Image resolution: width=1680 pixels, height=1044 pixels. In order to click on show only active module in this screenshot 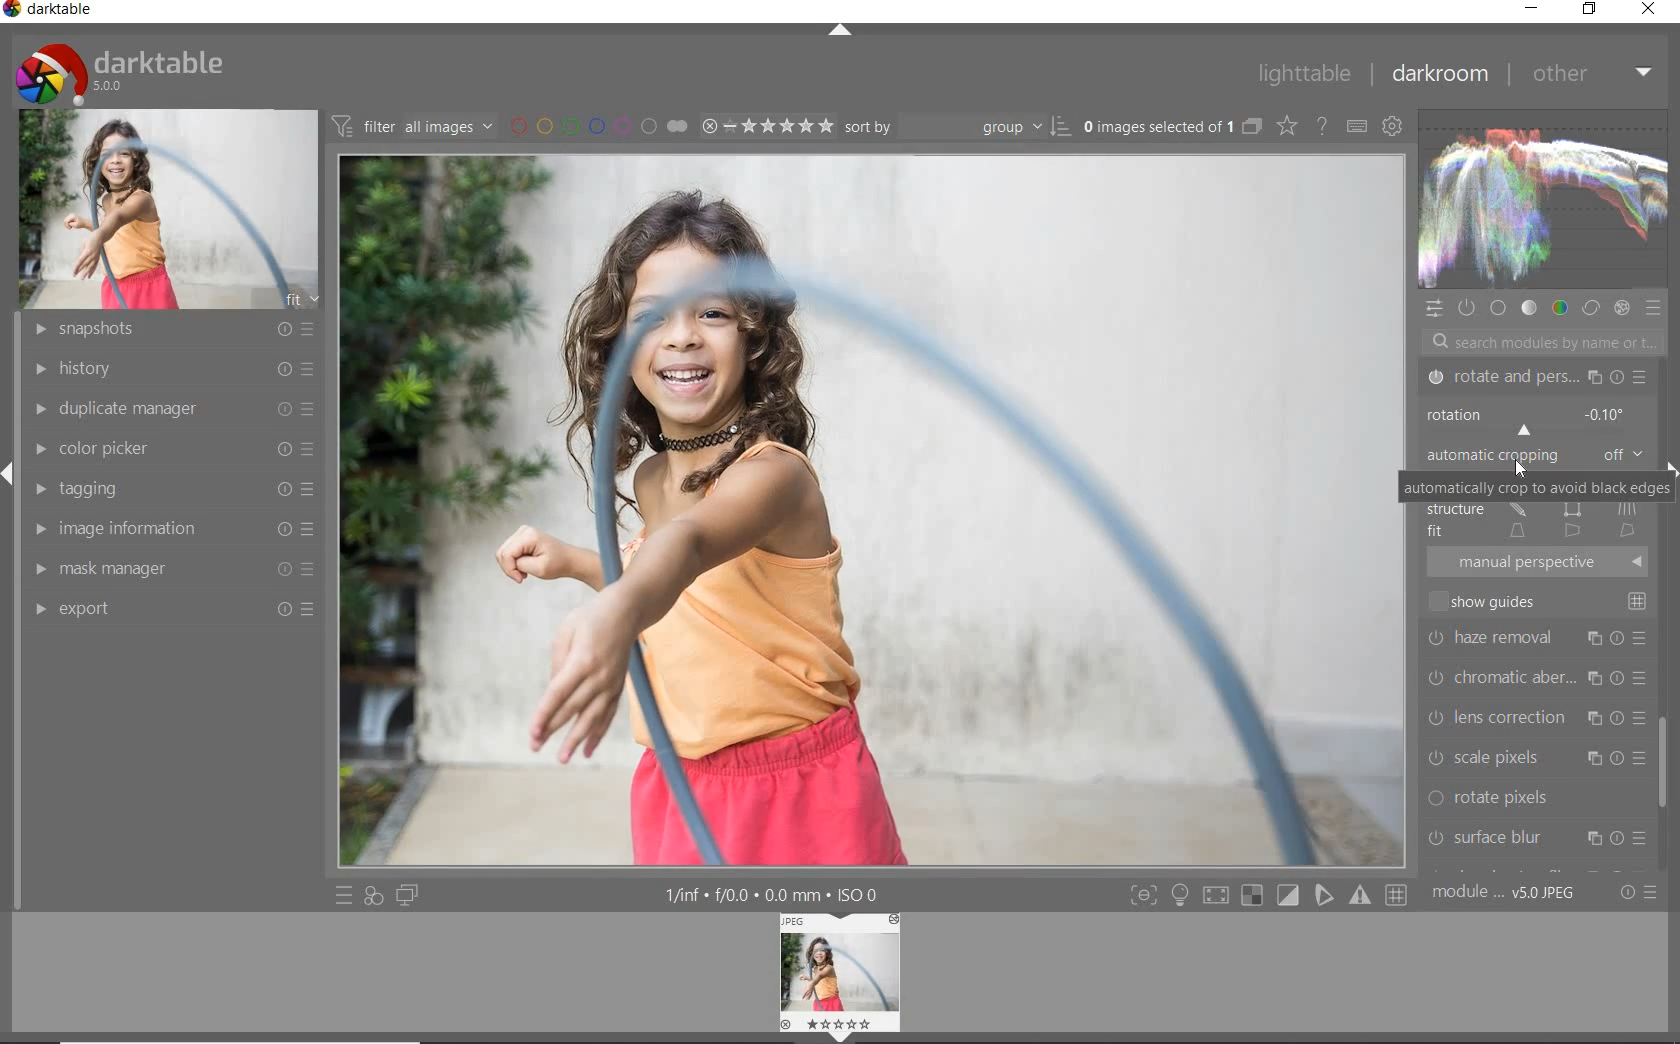, I will do `click(1465, 306)`.